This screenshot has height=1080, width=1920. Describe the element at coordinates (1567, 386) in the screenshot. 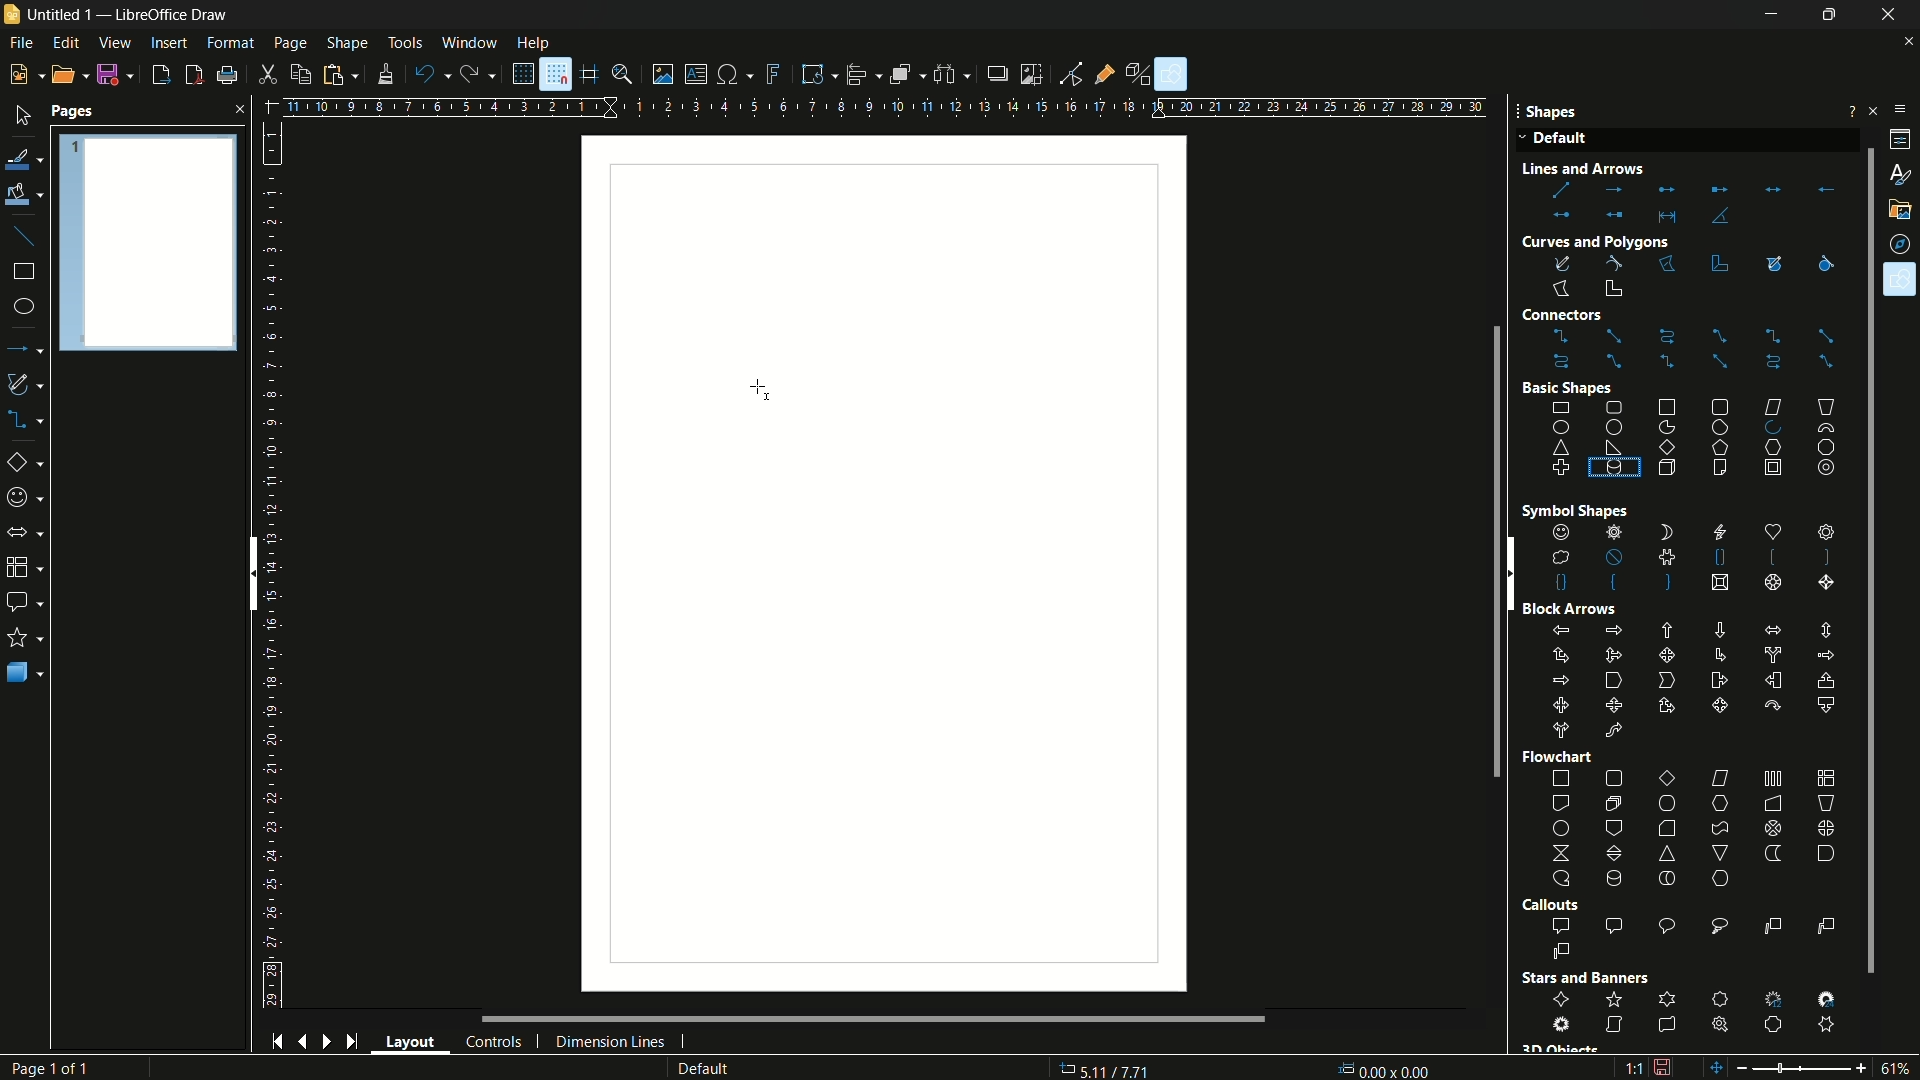

I see `Basic shape` at that location.